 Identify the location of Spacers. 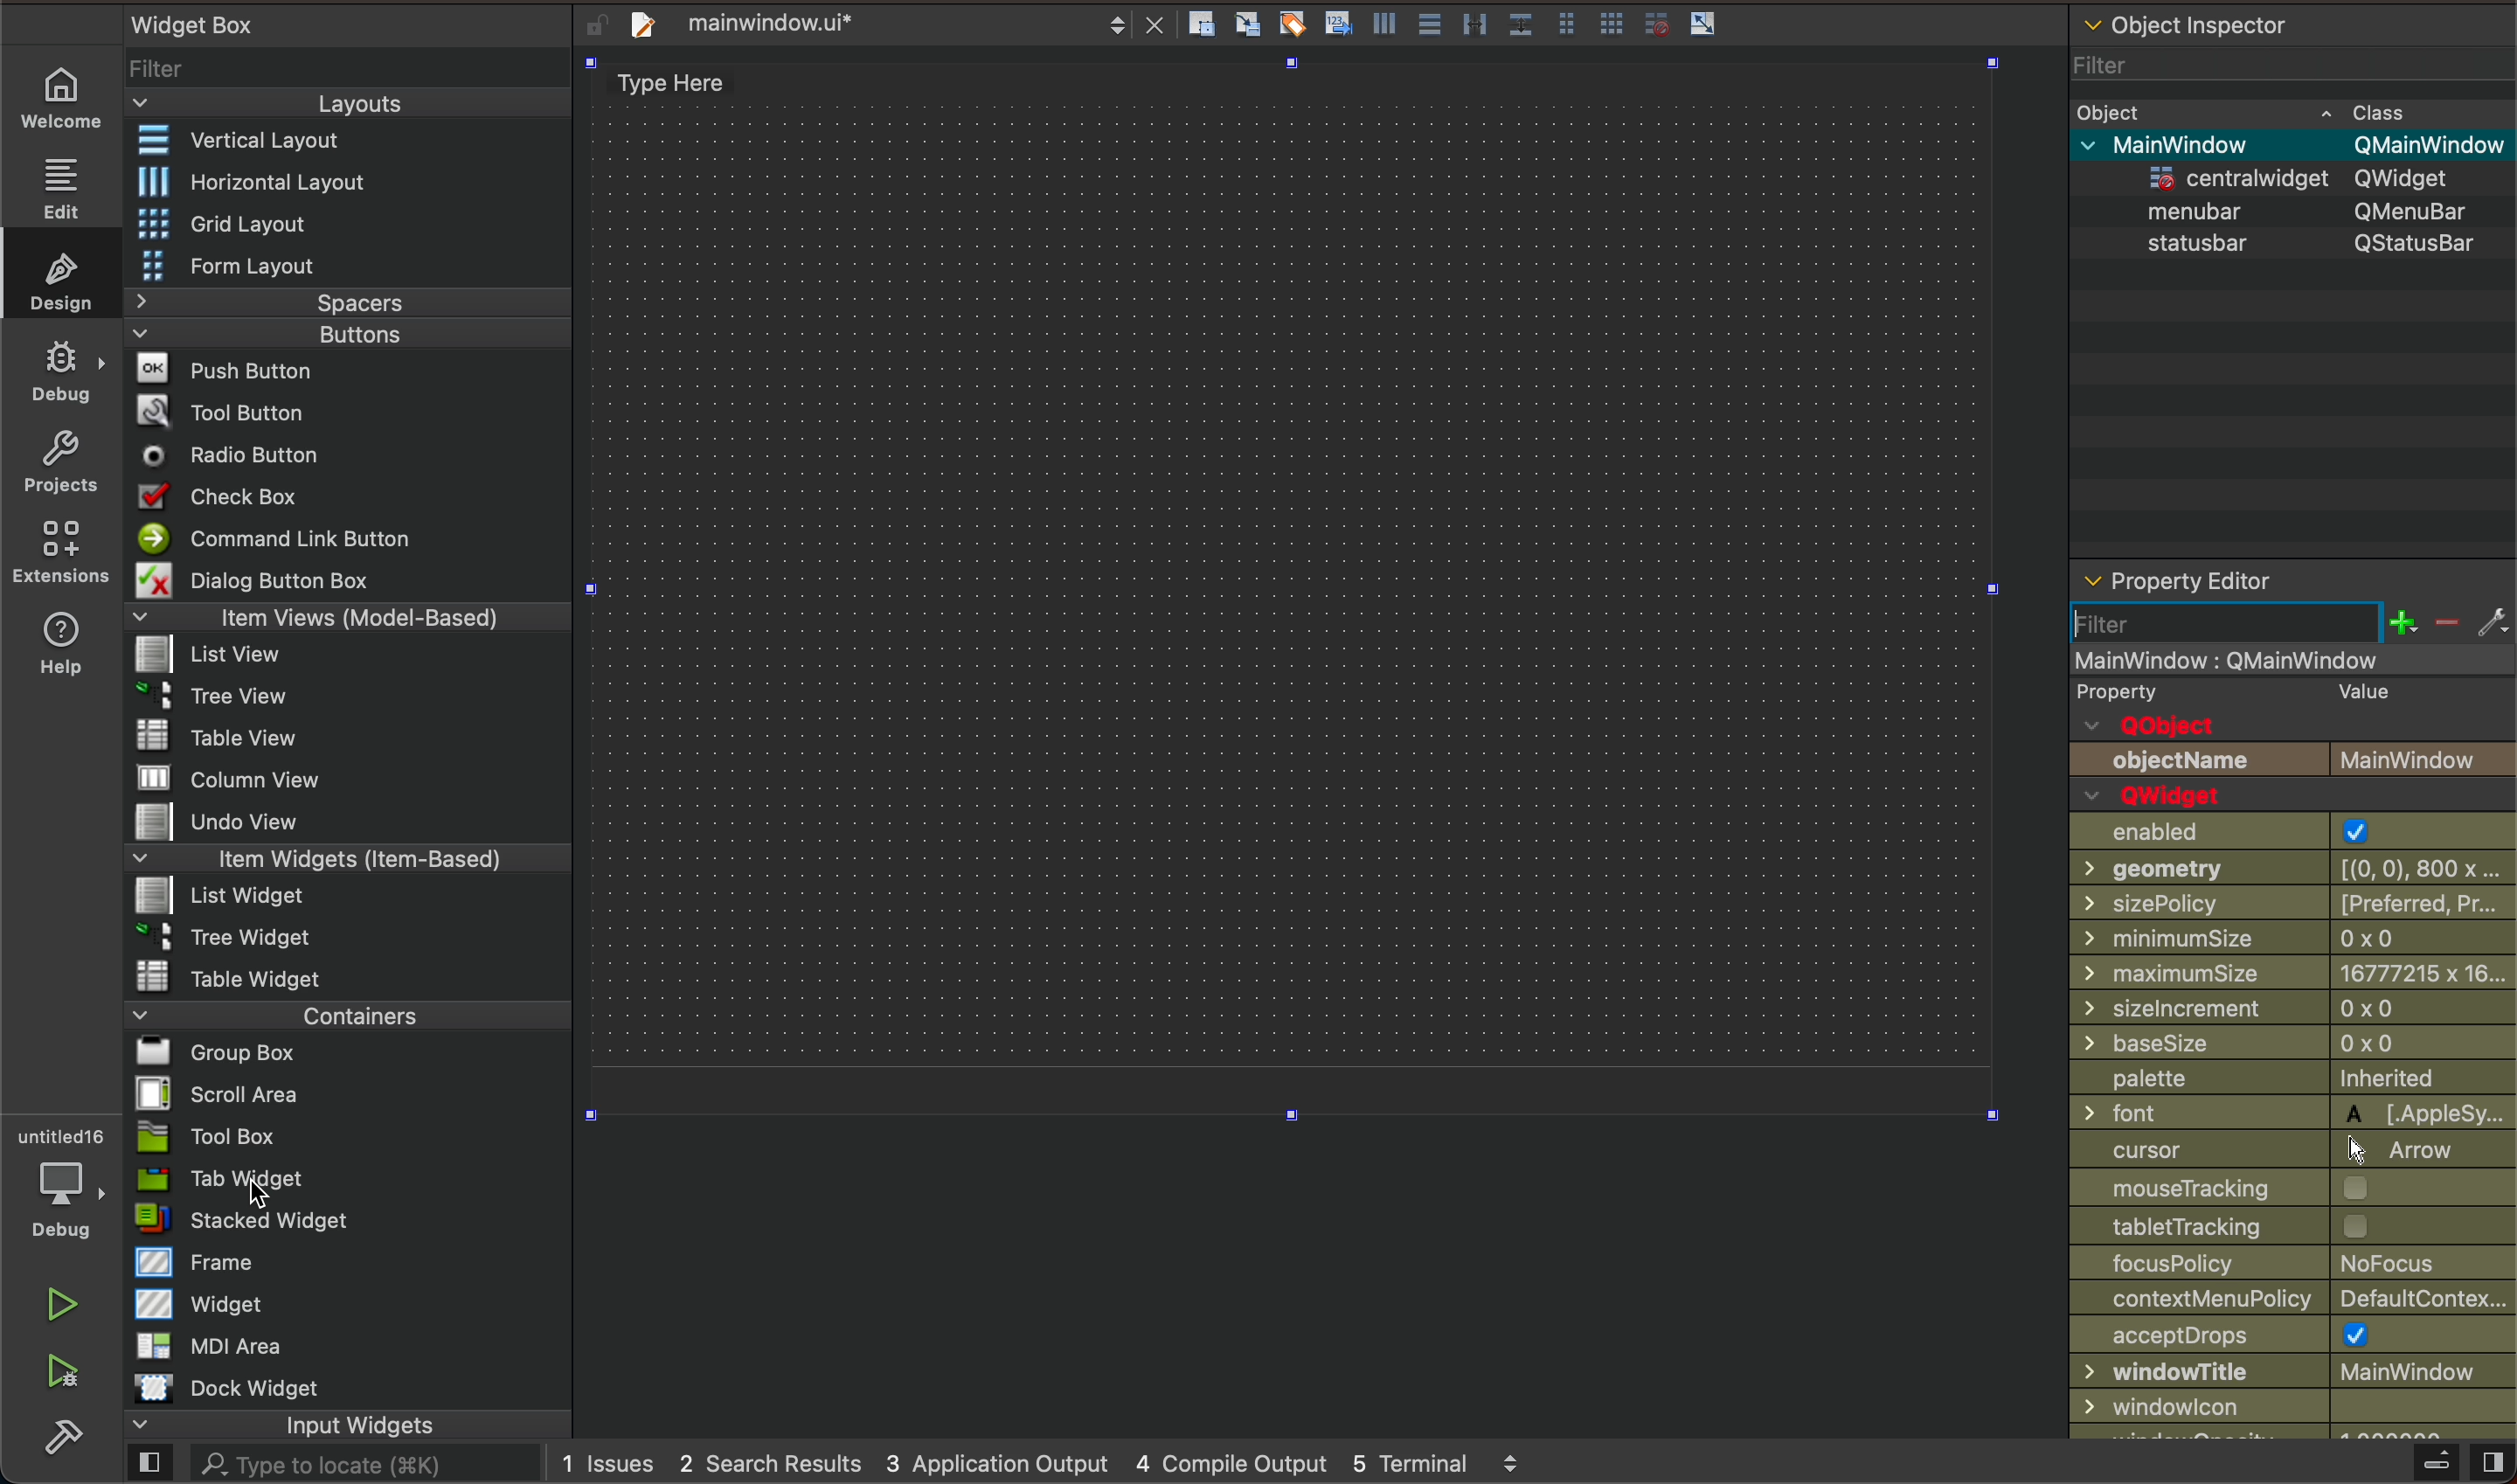
(350, 304).